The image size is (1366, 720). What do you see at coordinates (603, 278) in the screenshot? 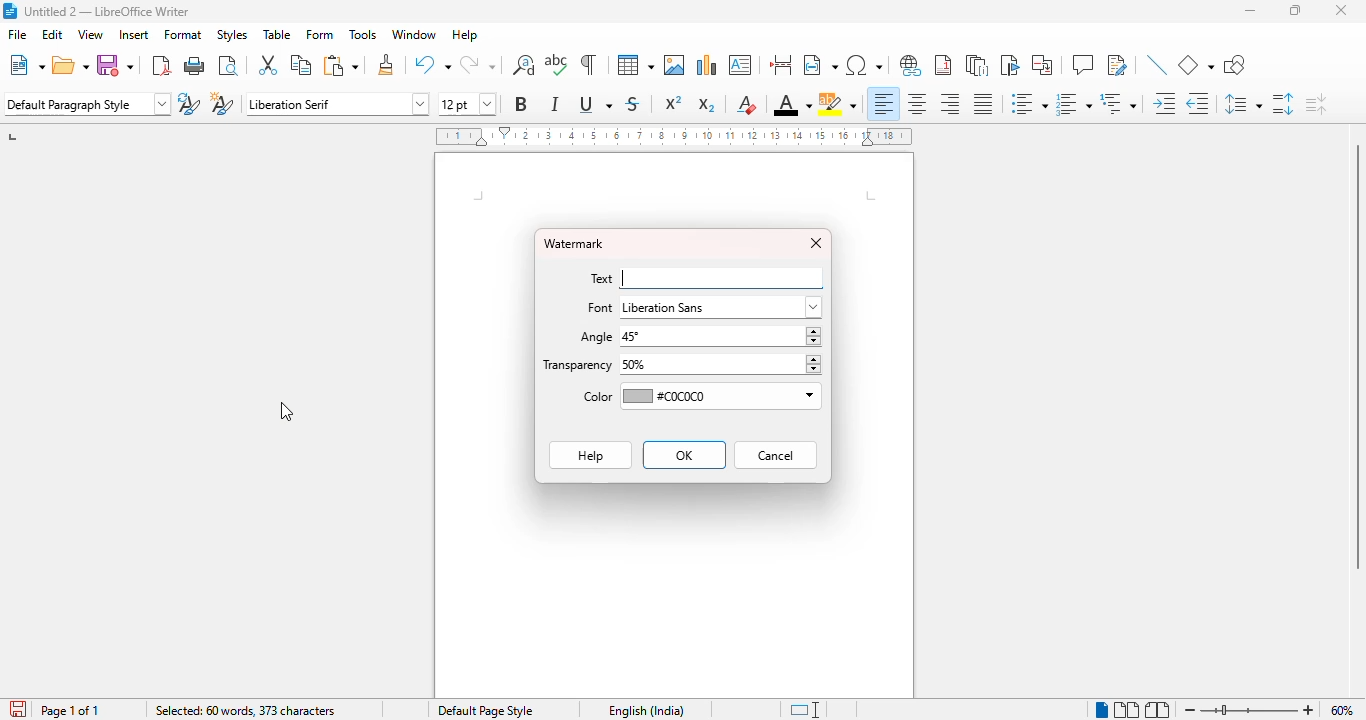
I see `text` at bounding box center [603, 278].